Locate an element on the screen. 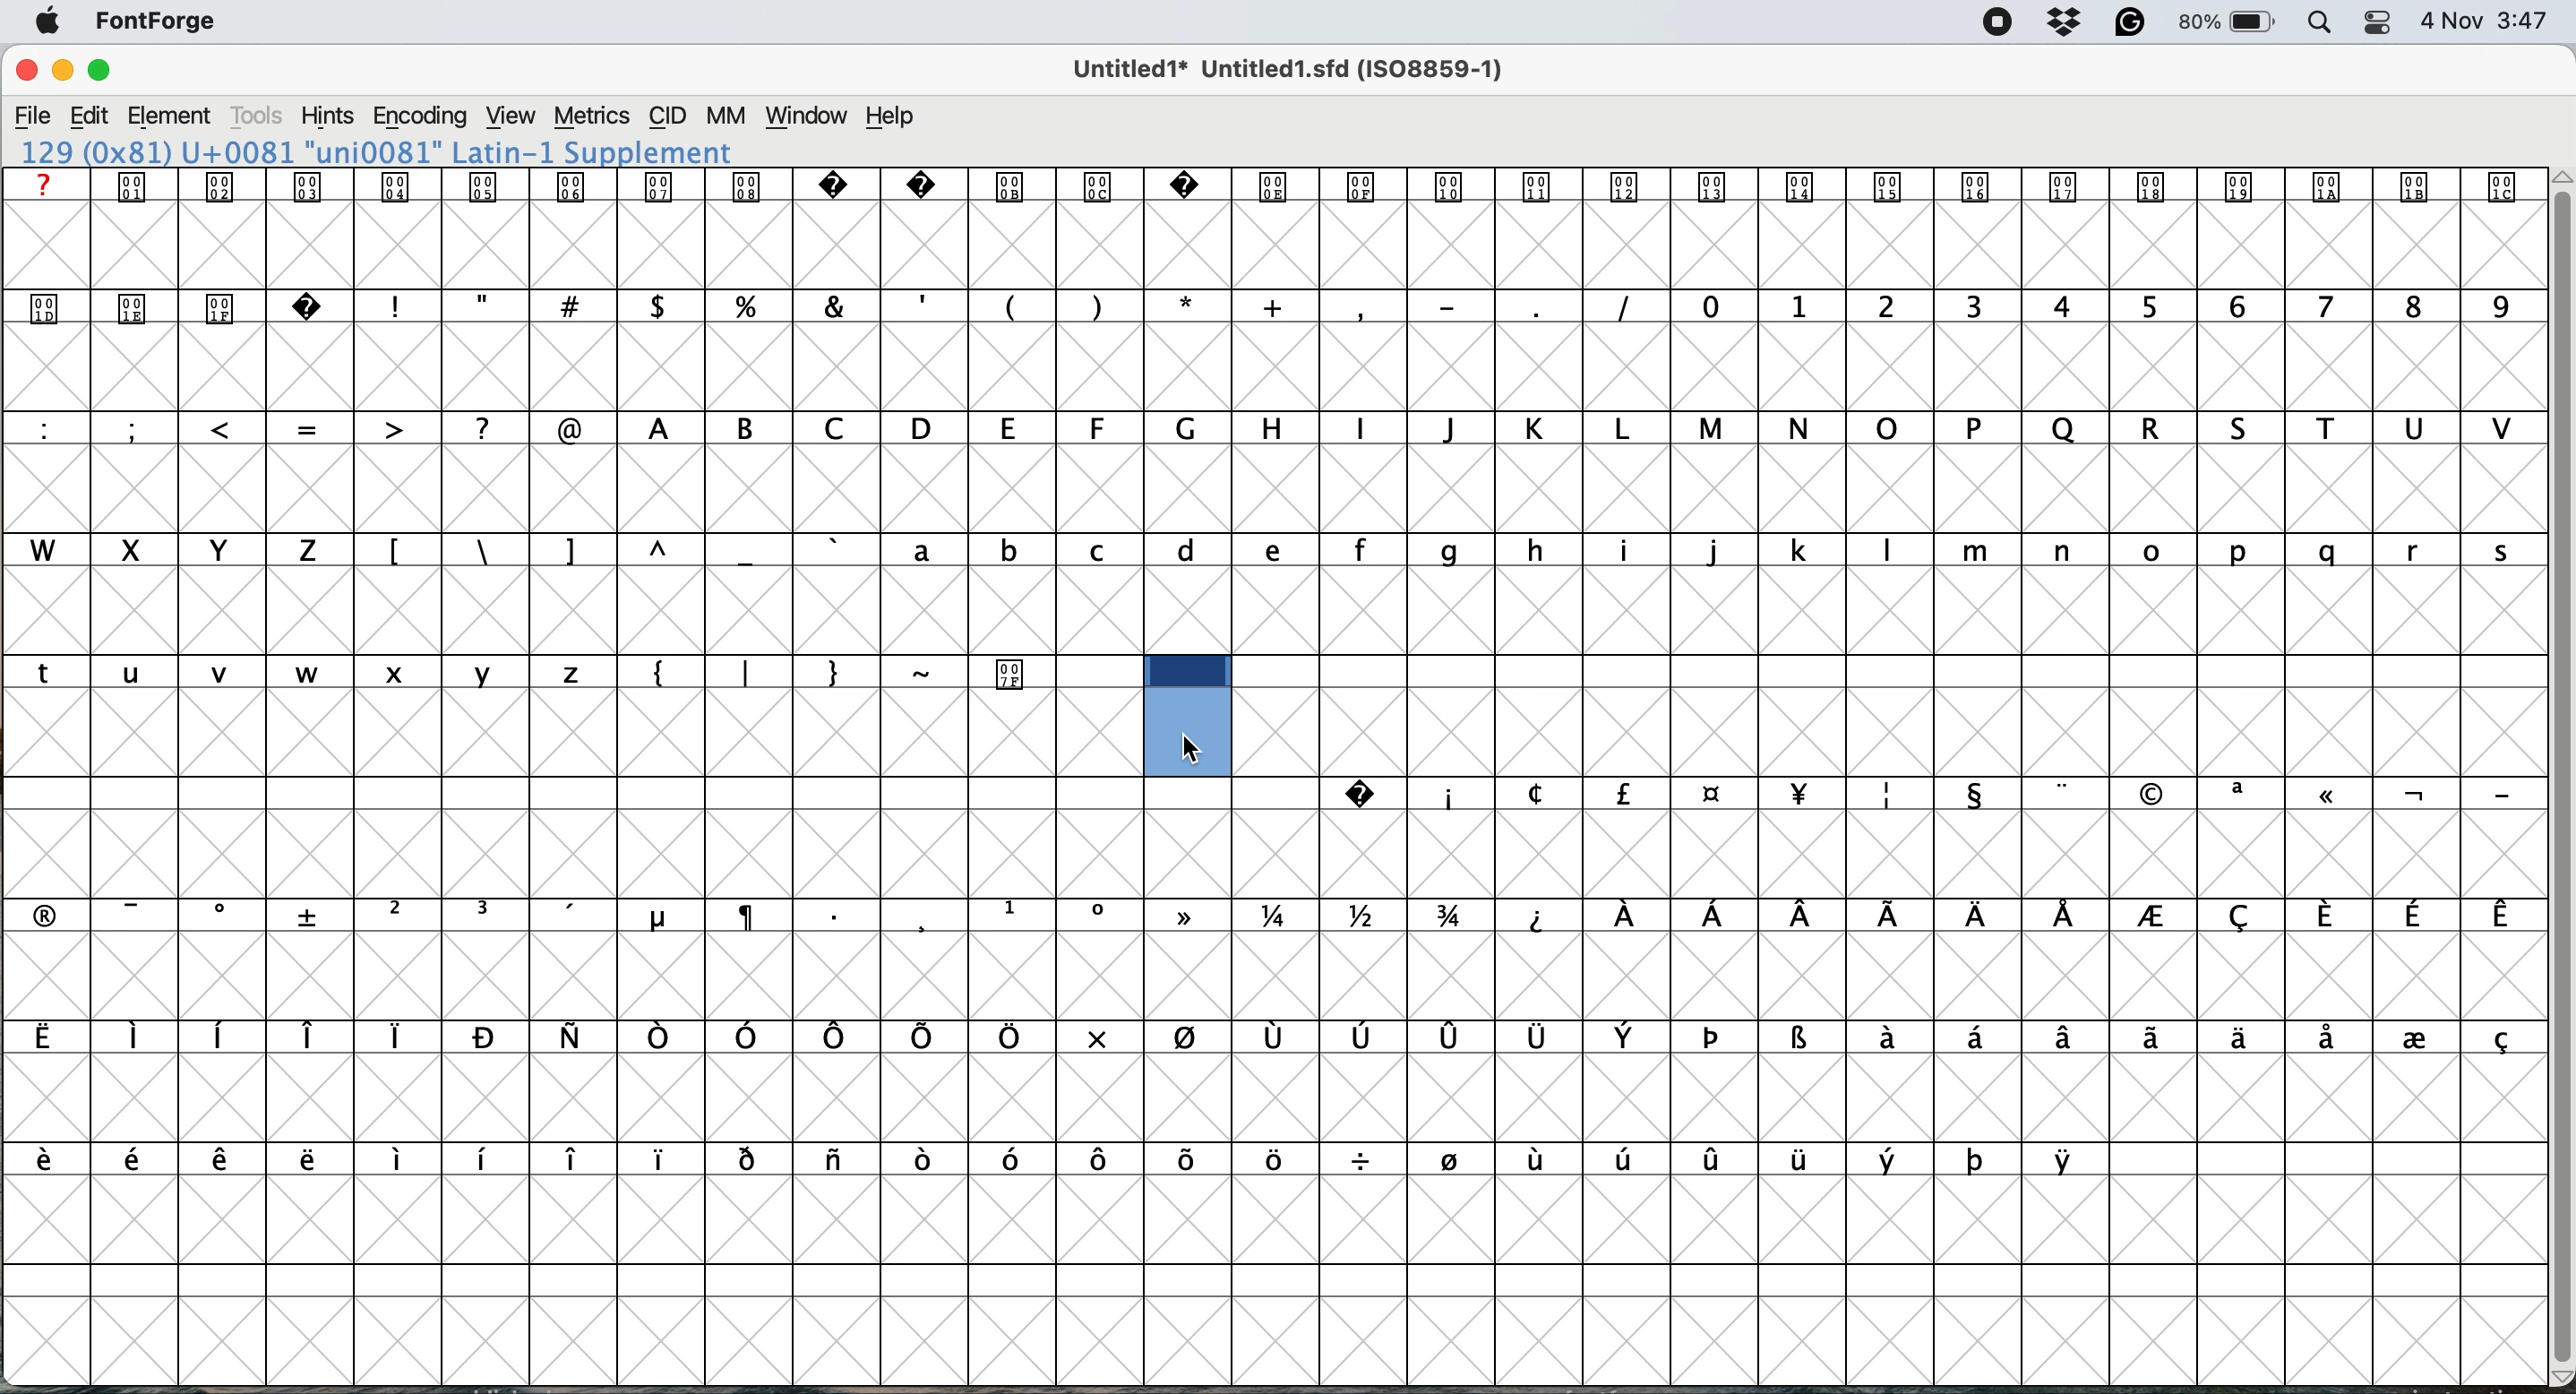 Image resolution: width=2576 pixels, height=1394 pixels. Minimize is located at coordinates (65, 70).